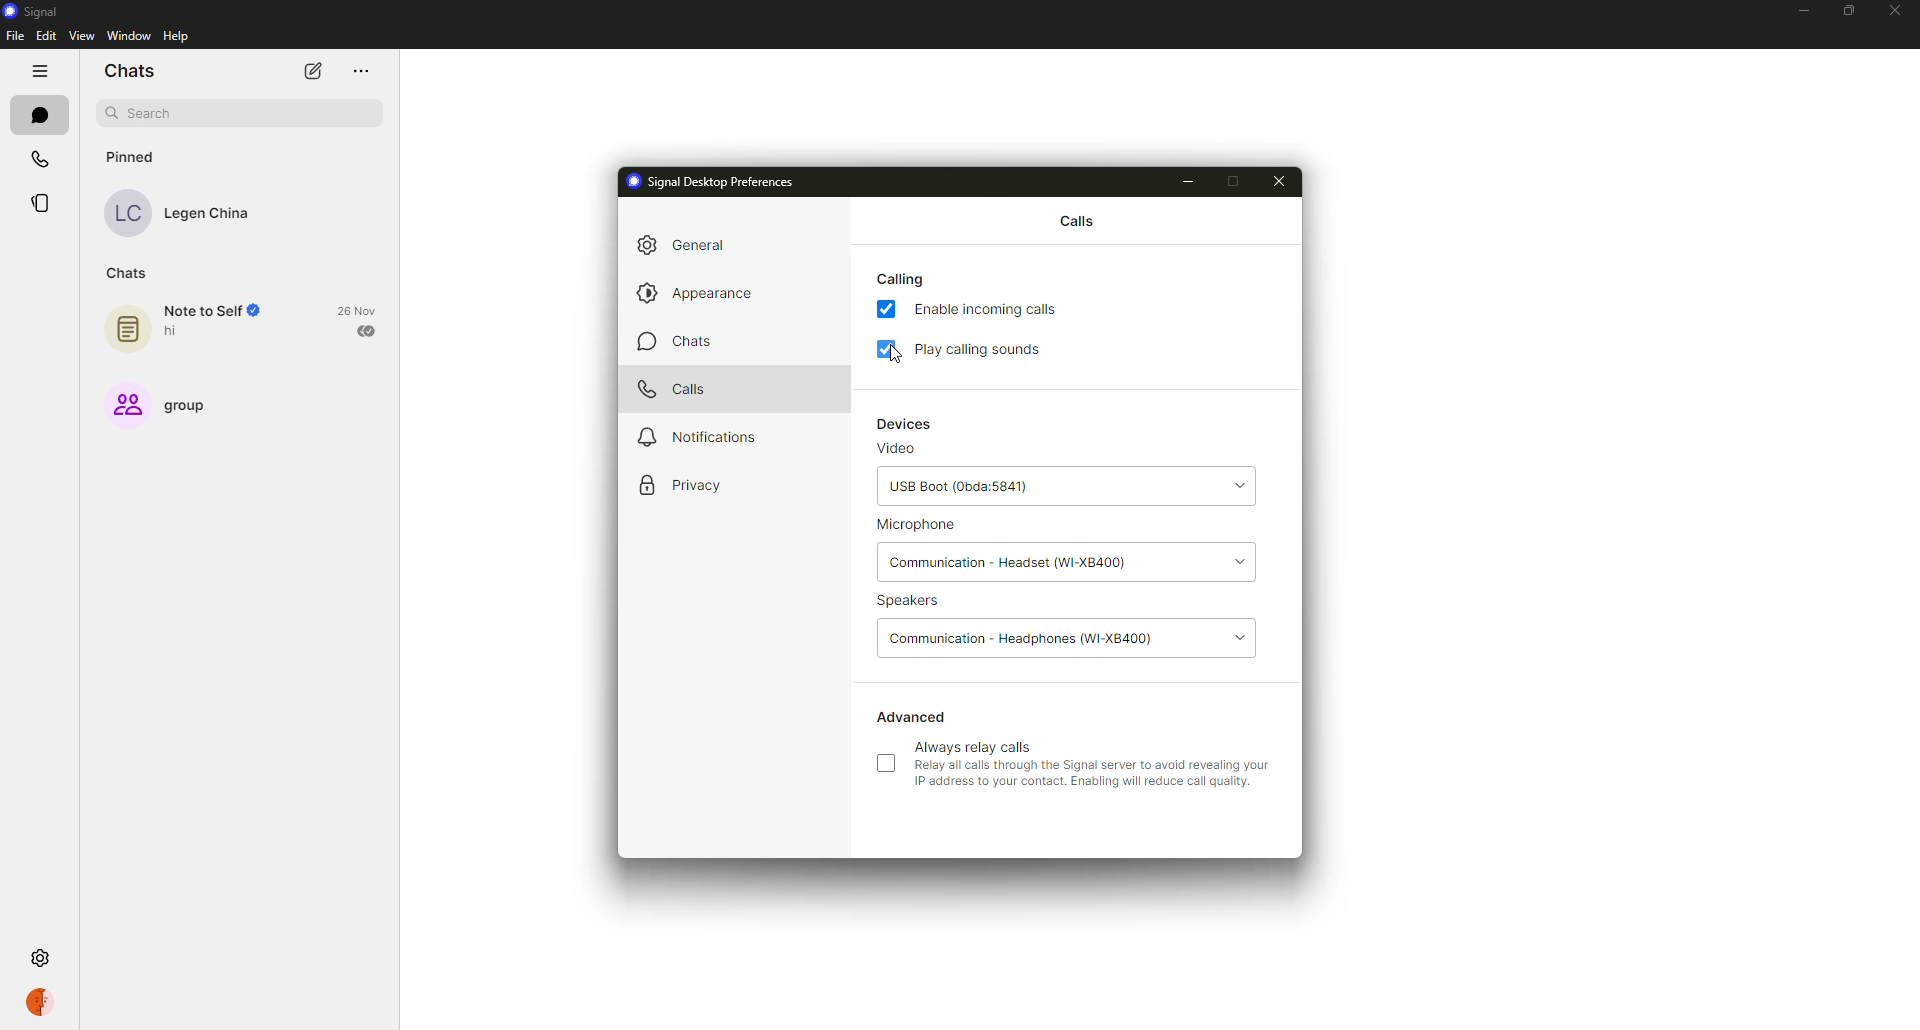 Image resolution: width=1920 pixels, height=1030 pixels. Describe the element at coordinates (1190, 182) in the screenshot. I see `minimize` at that location.